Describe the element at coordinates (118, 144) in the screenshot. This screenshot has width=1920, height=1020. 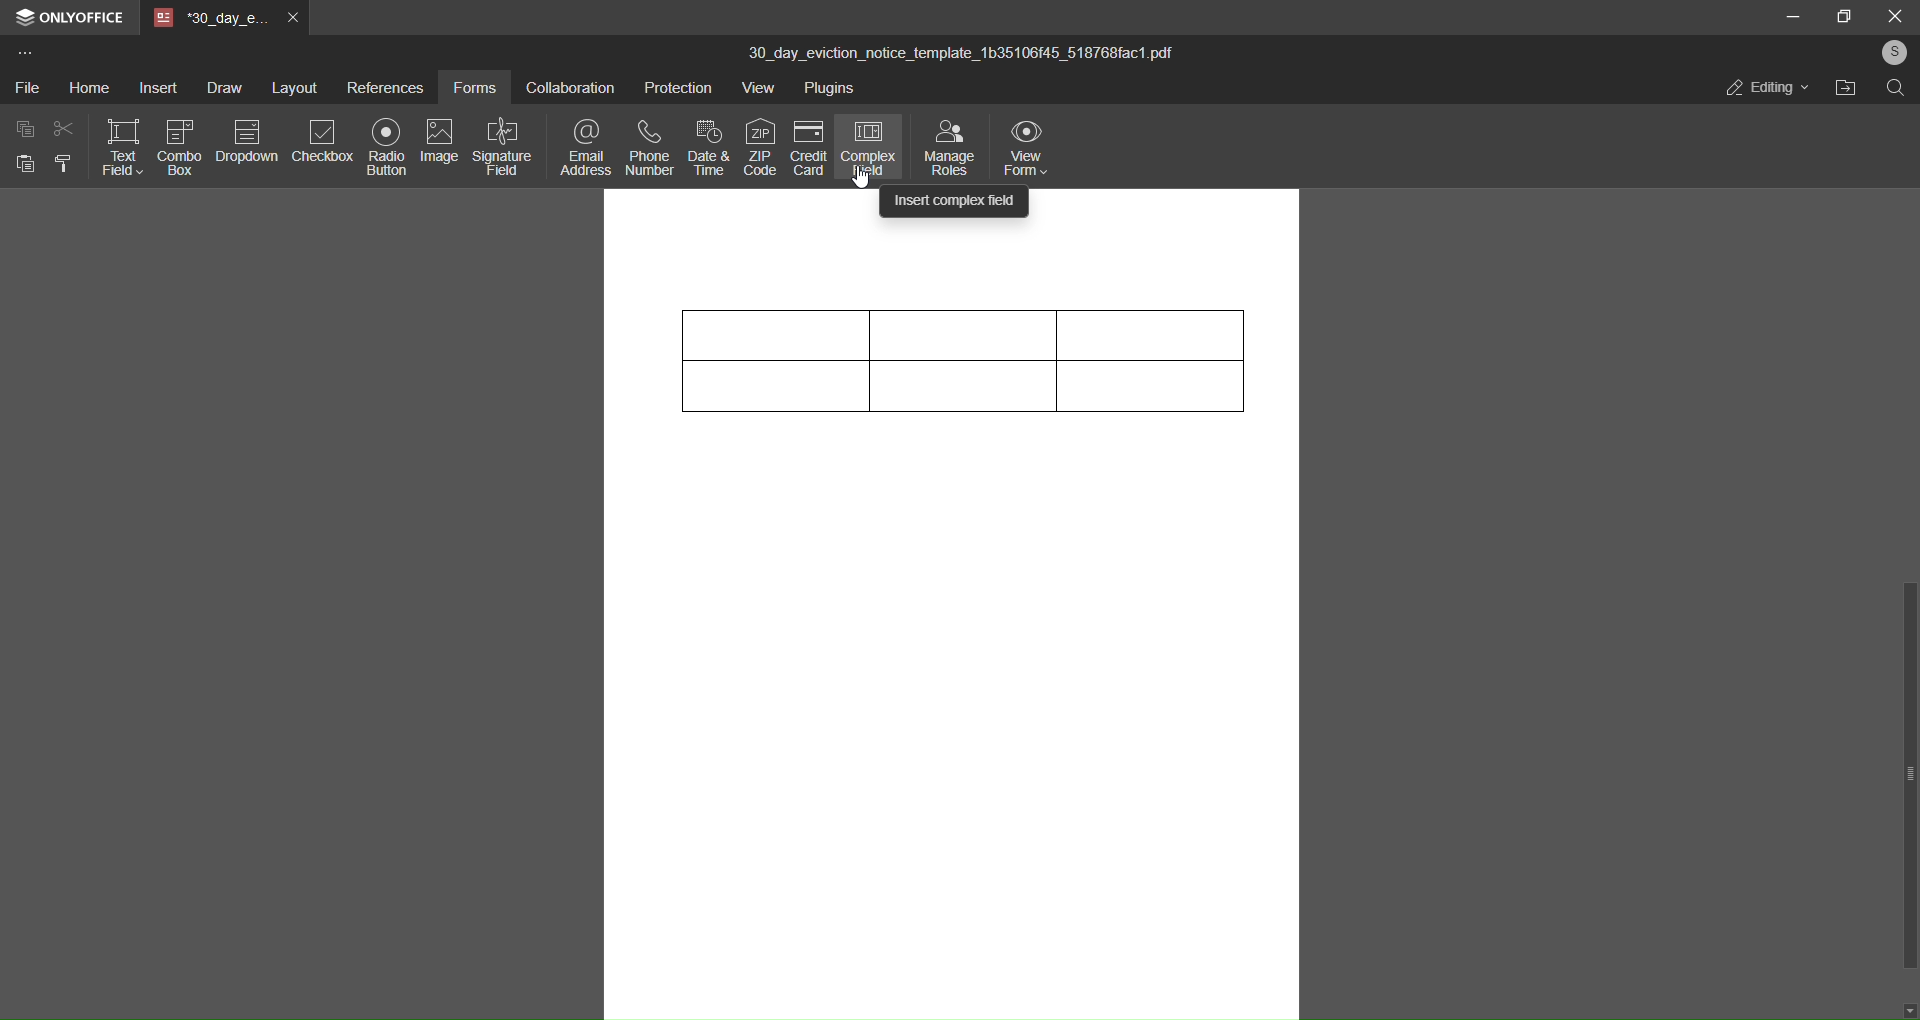
I see `text field` at that location.